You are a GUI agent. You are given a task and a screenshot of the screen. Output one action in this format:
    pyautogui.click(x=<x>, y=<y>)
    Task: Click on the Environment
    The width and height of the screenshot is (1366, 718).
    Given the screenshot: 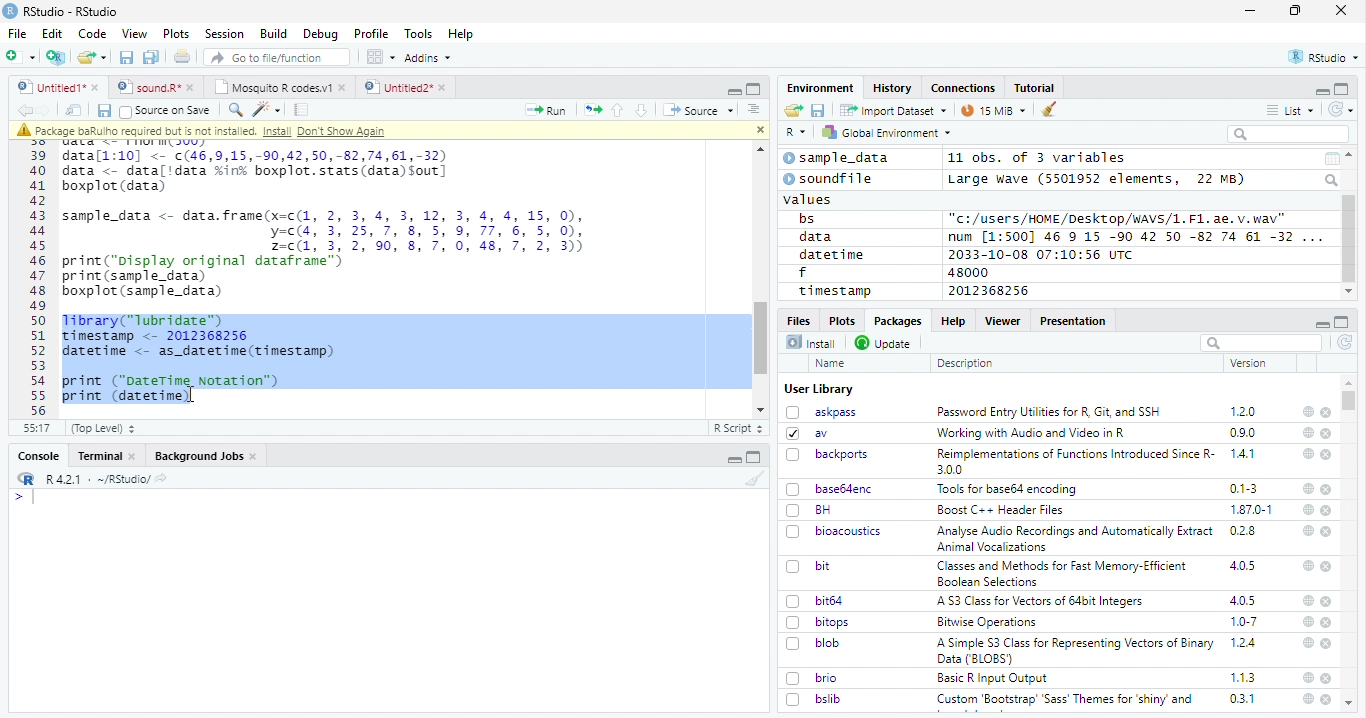 What is the action you would take?
    pyautogui.click(x=821, y=87)
    